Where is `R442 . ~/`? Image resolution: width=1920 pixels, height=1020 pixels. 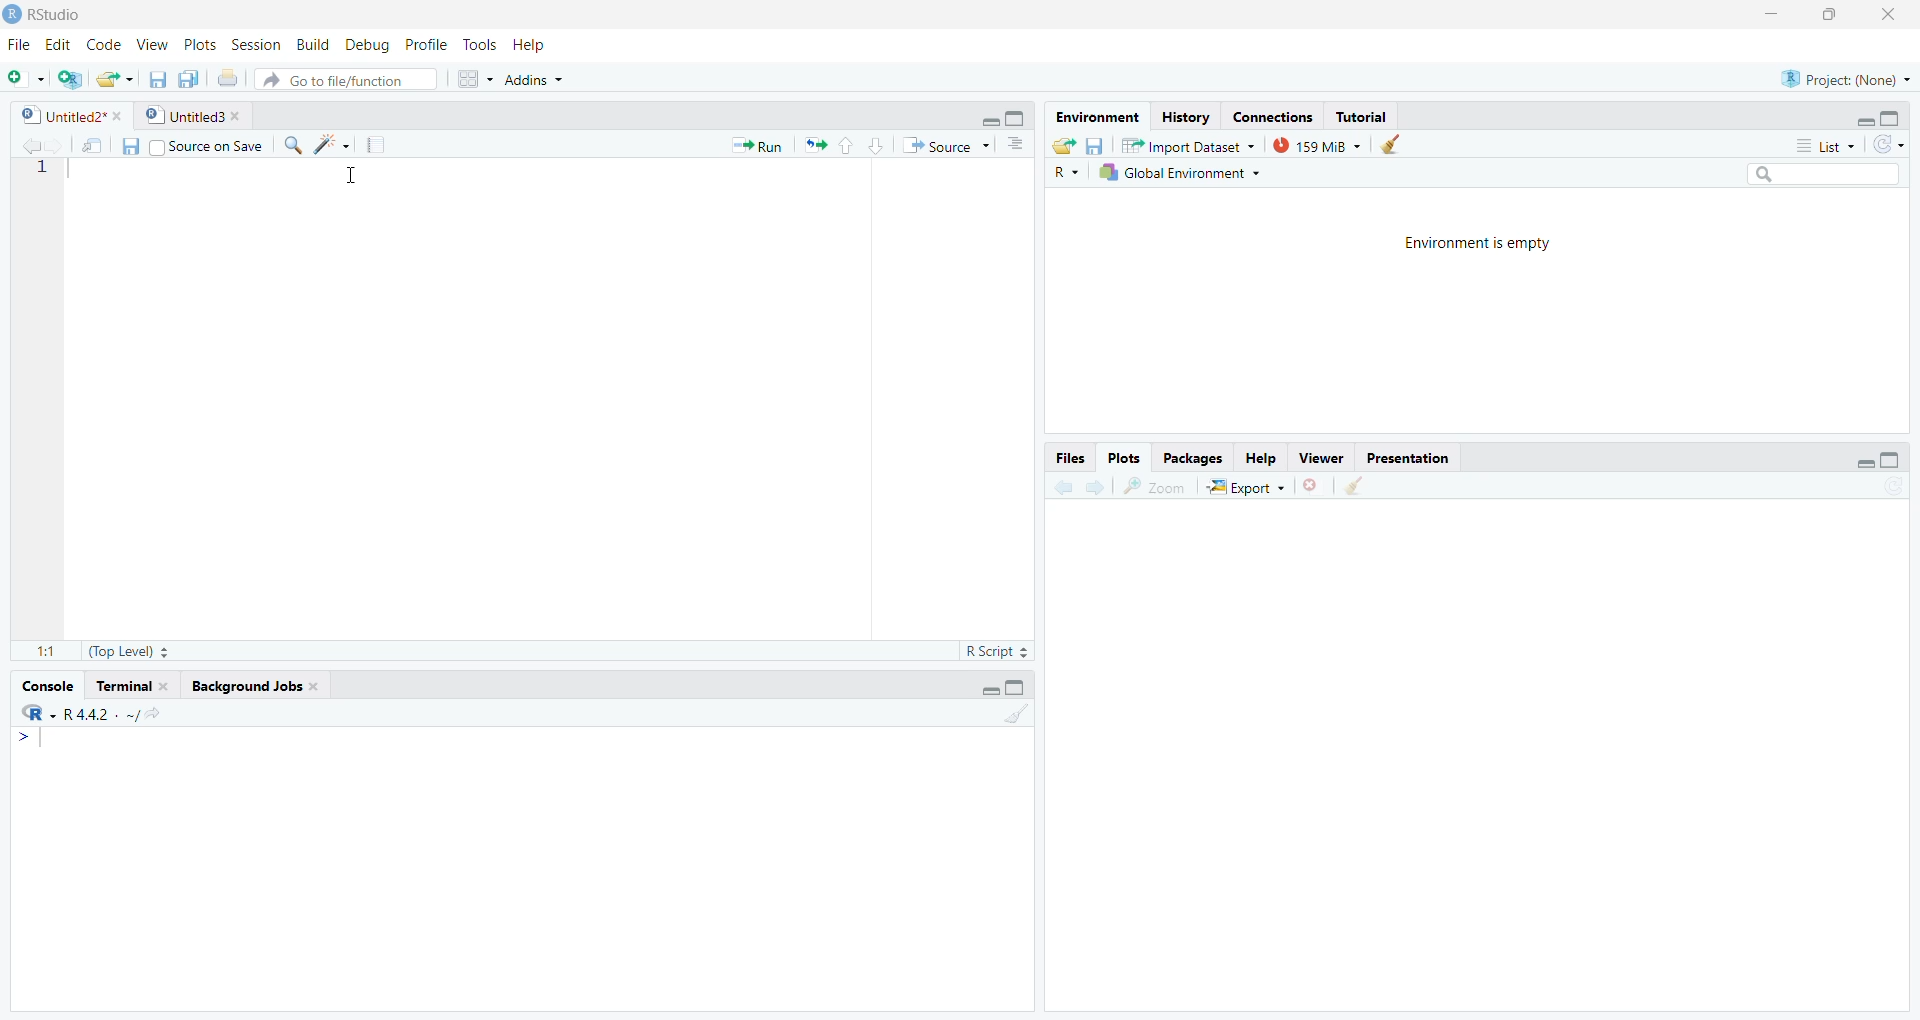
R442 . ~/ is located at coordinates (101, 714).